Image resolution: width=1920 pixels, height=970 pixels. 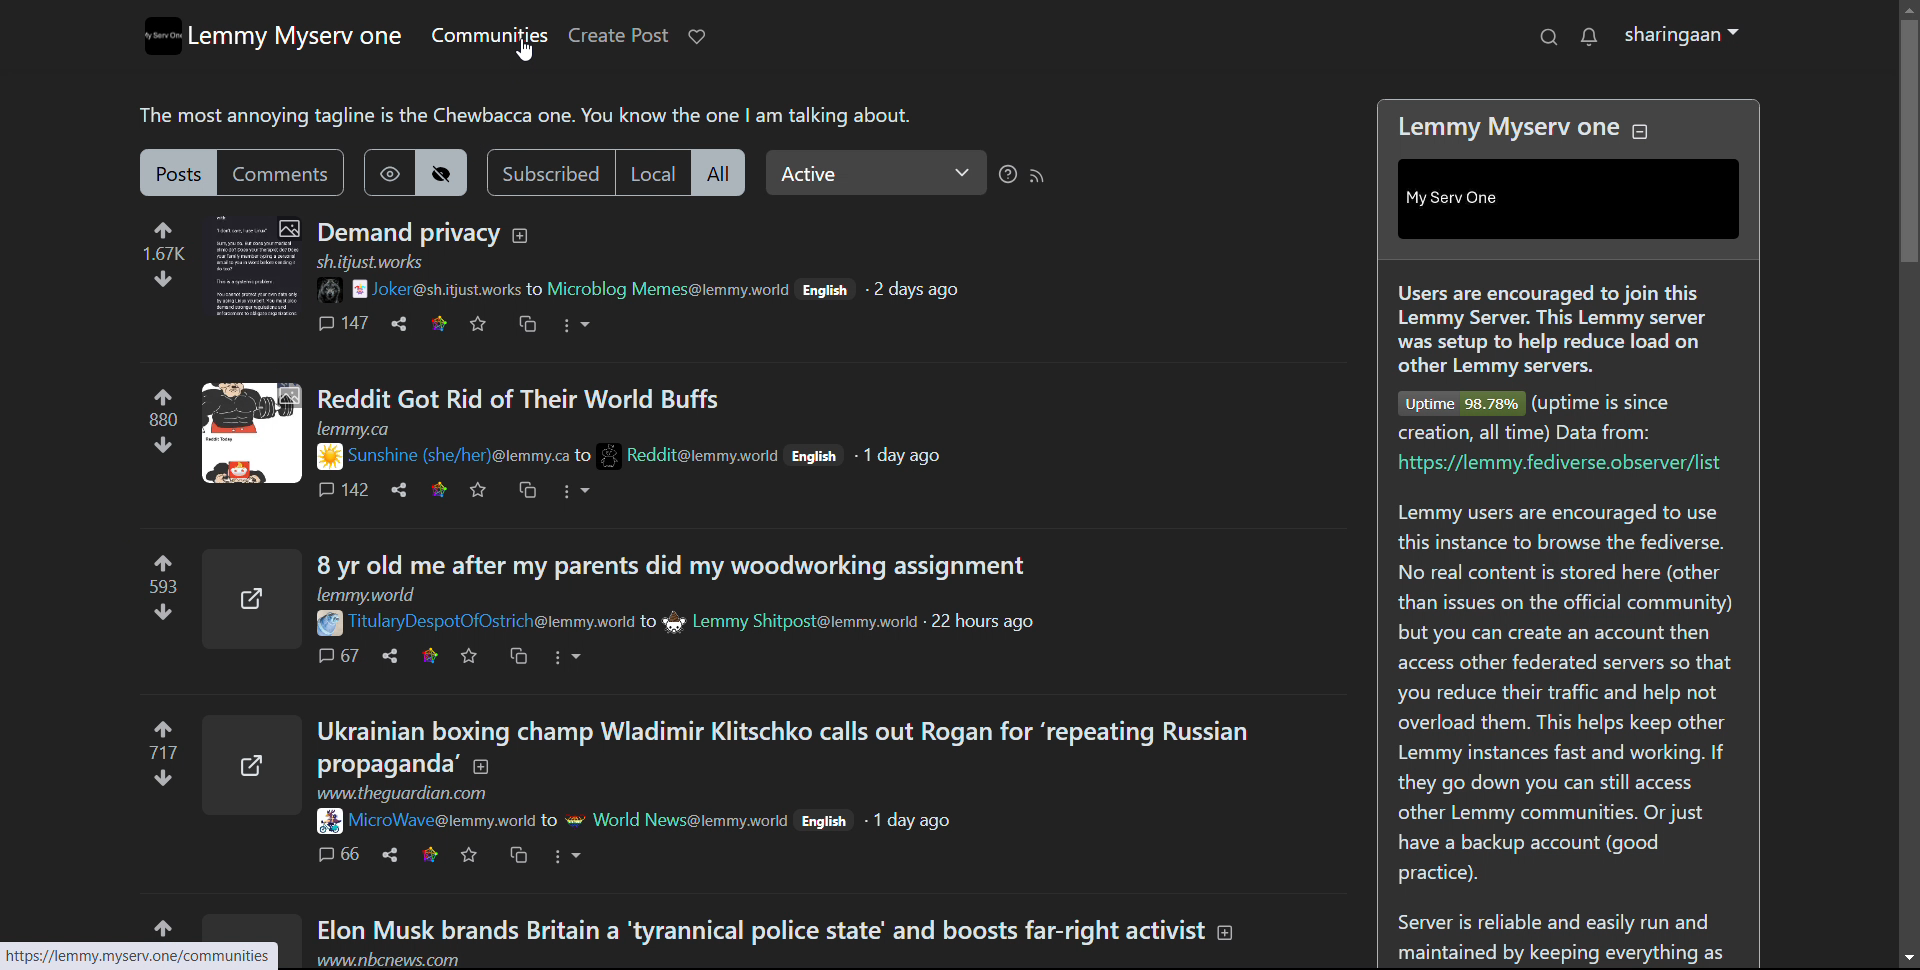 I want to click on profile, so click(x=1682, y=36).